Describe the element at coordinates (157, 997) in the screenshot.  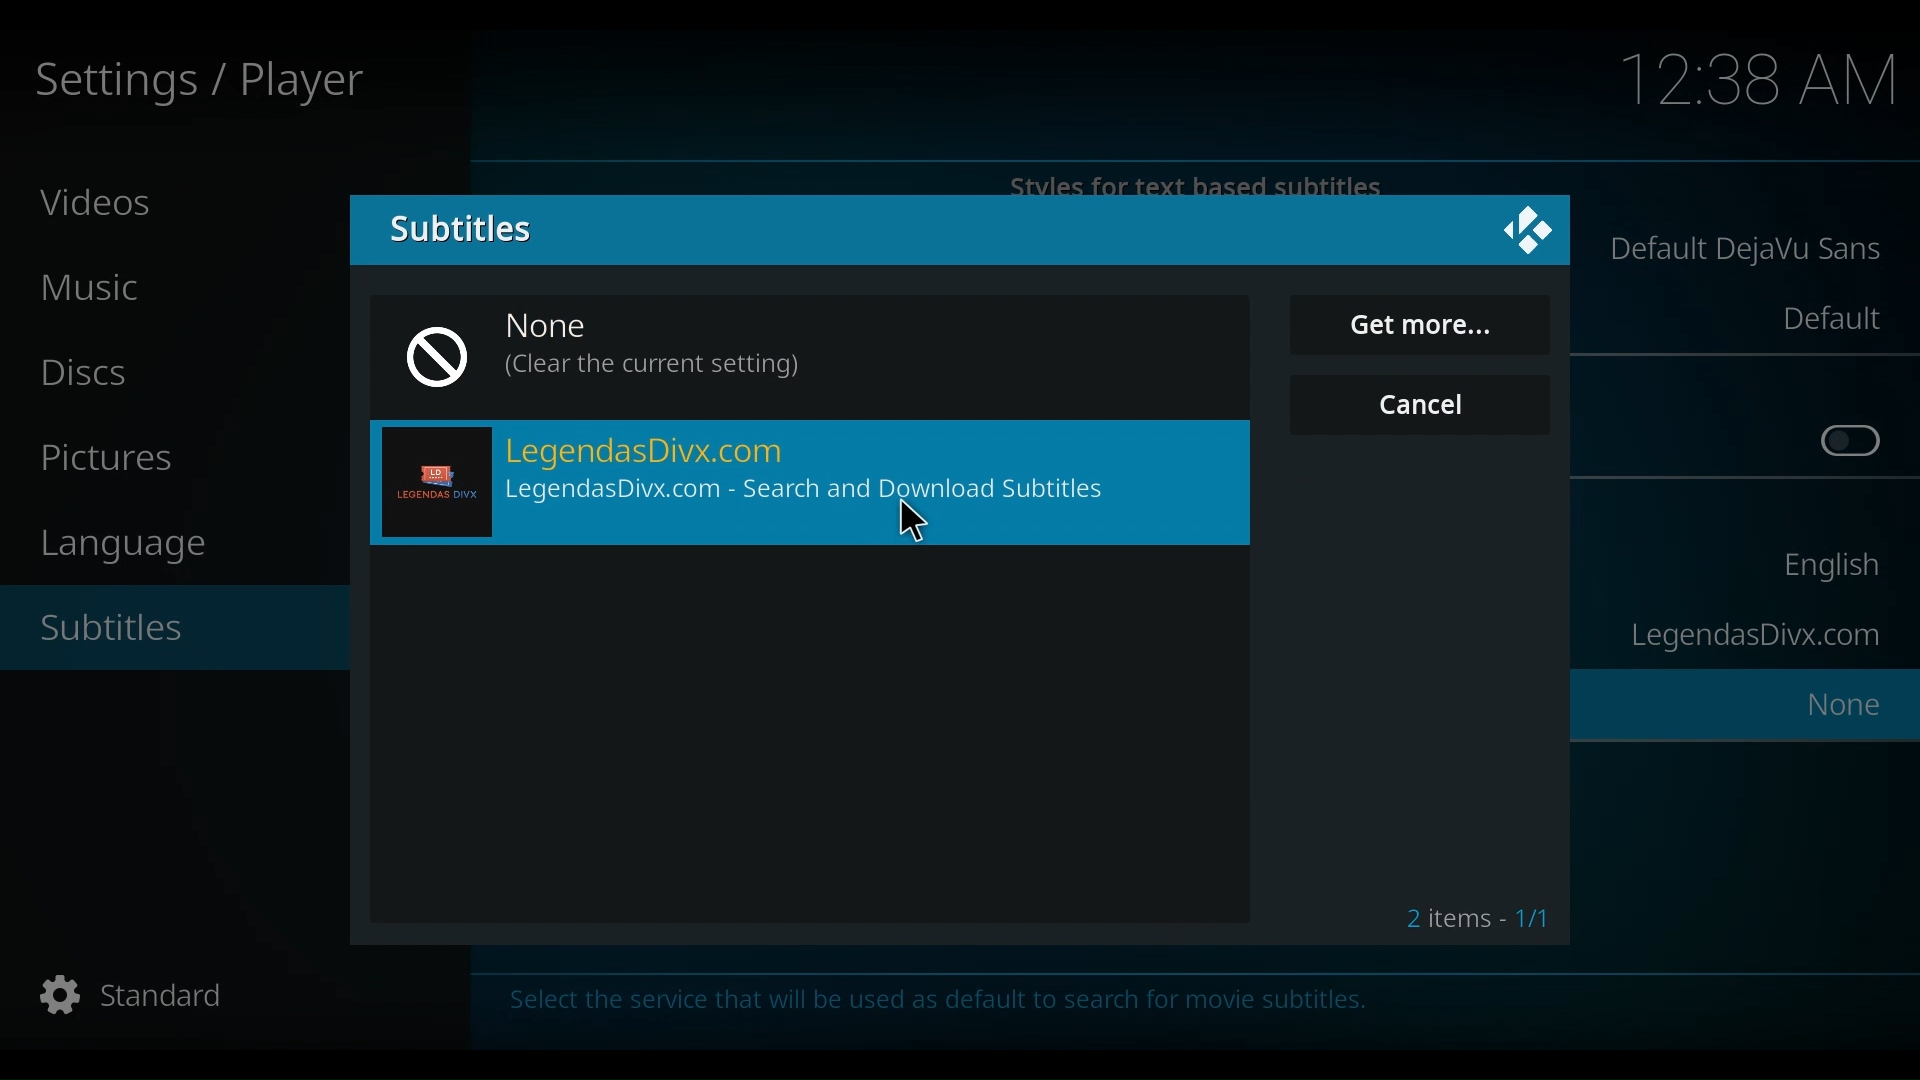
I see ` Standard` at that location.